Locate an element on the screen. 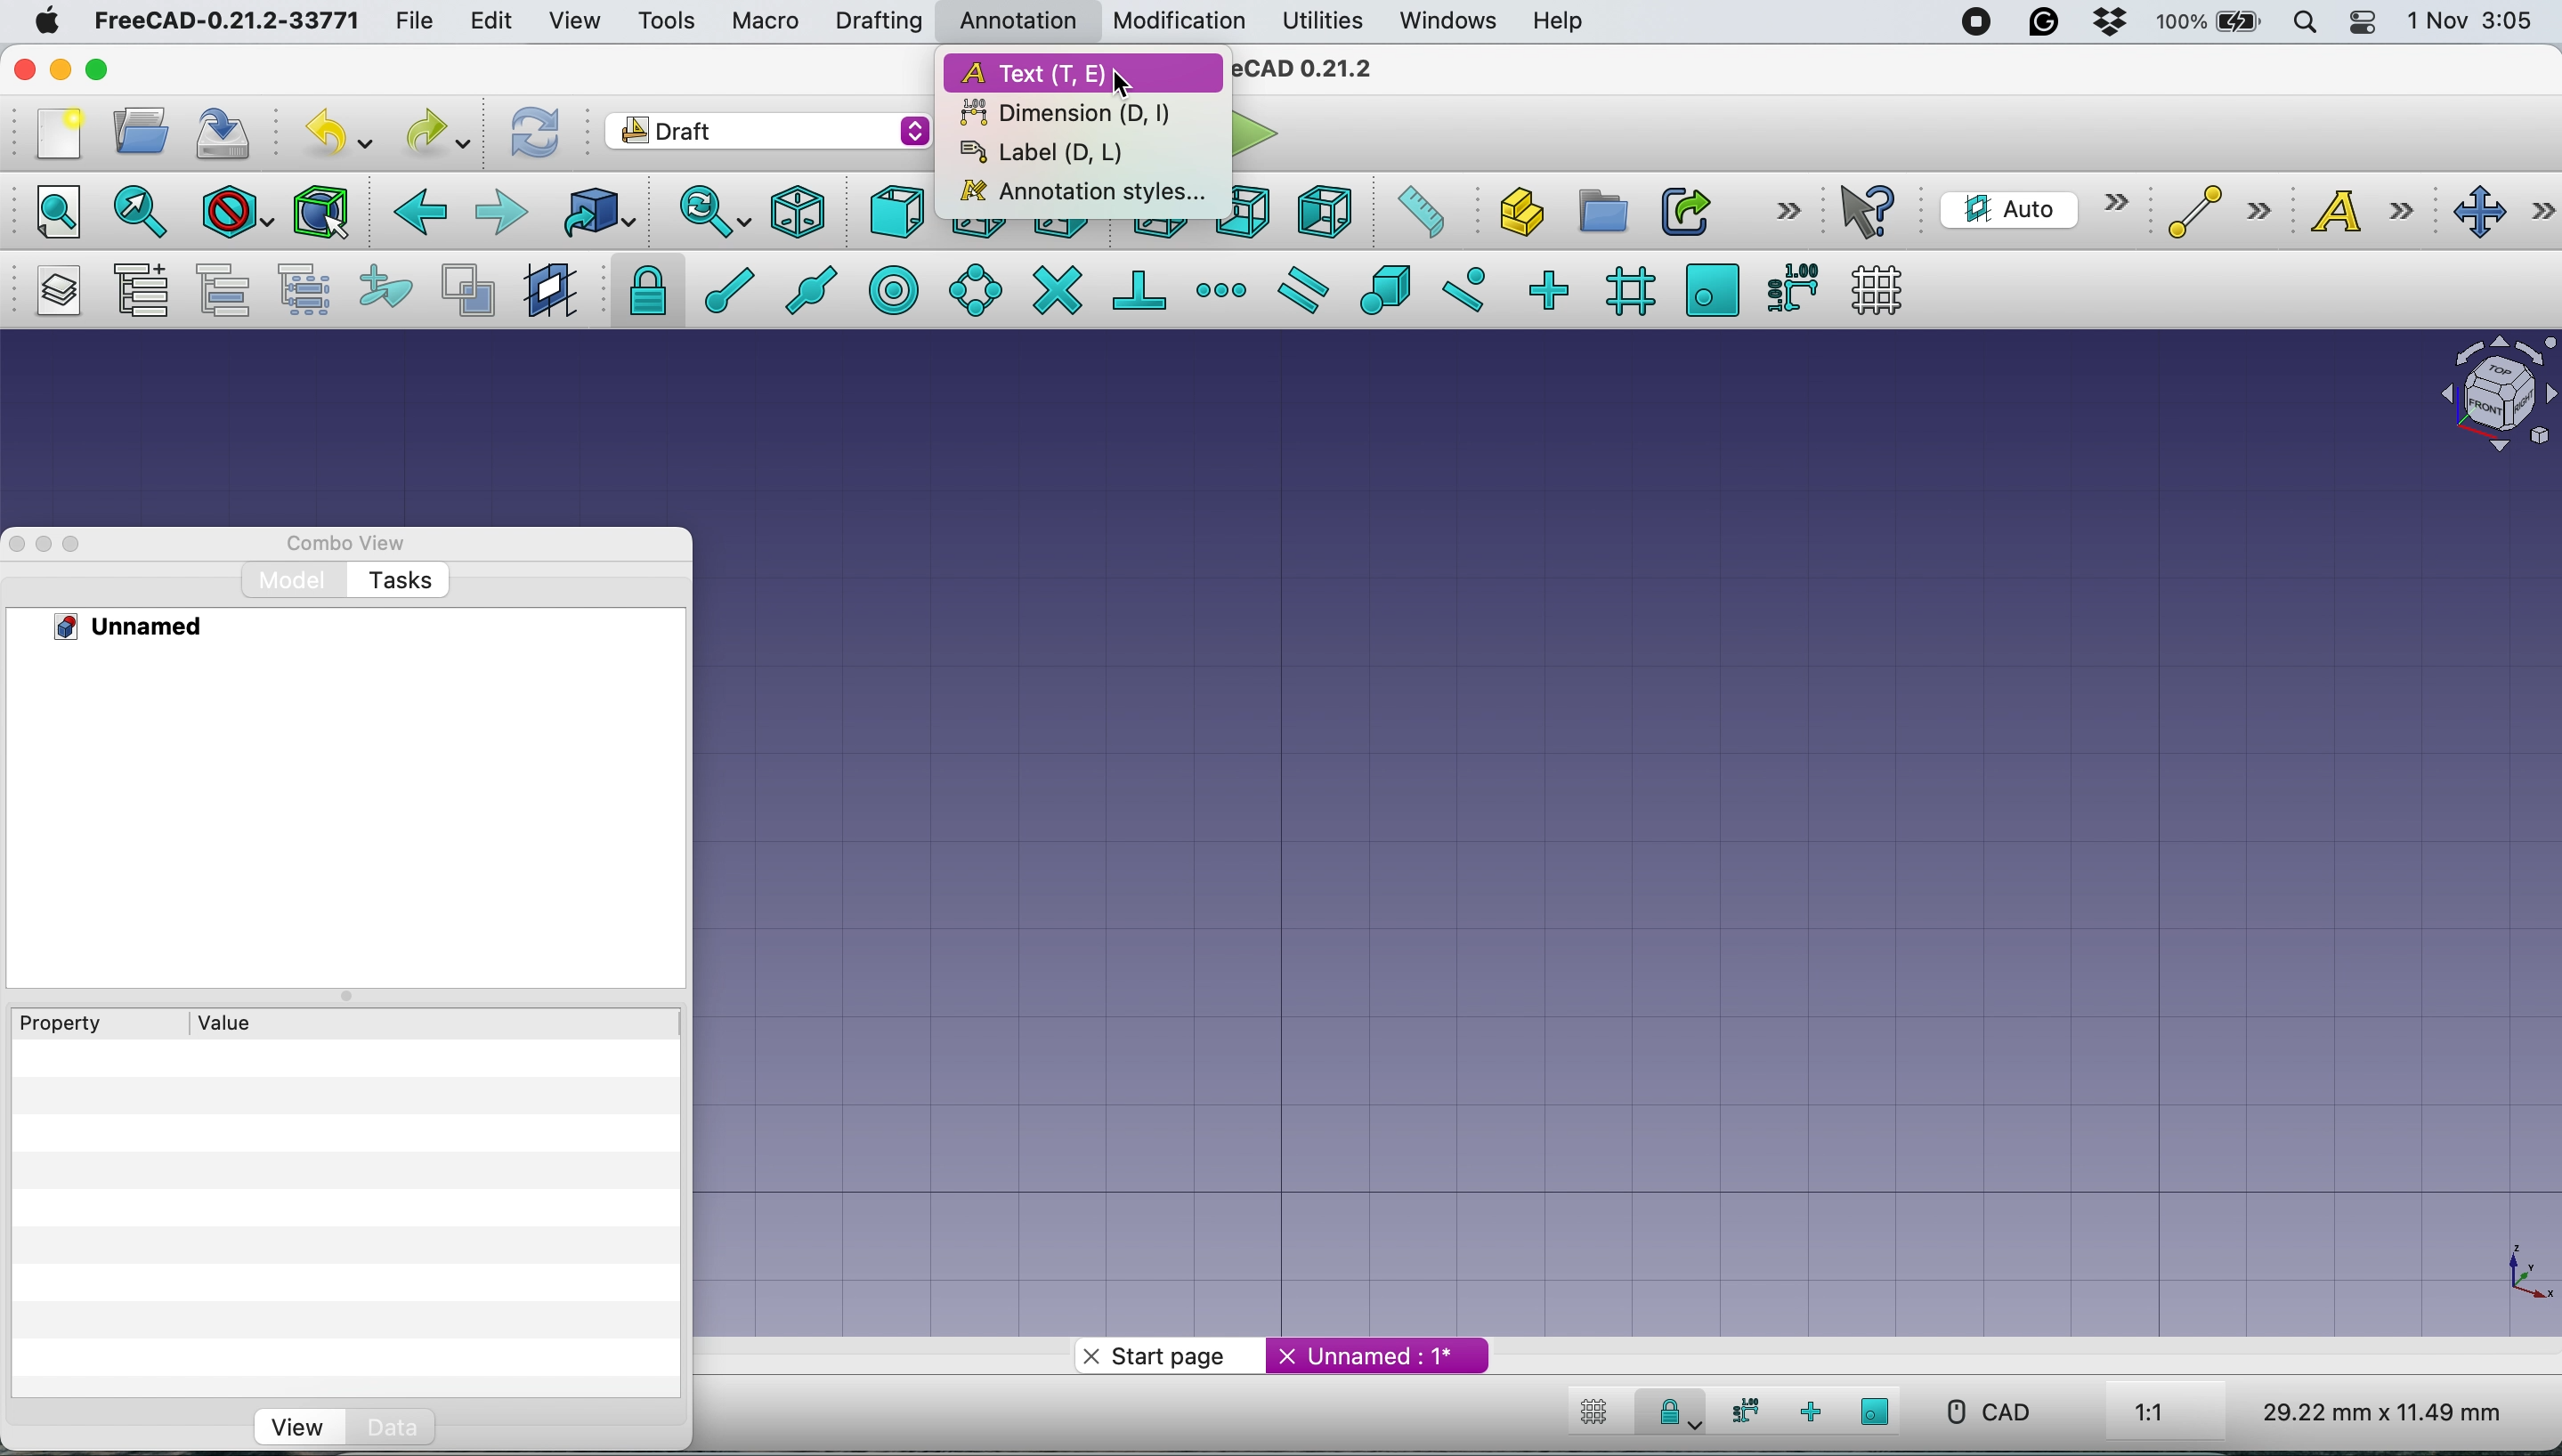 Image resolution: width=2562 pixels, height=1456 pixels. windows is located at coordinates (1443, 20).